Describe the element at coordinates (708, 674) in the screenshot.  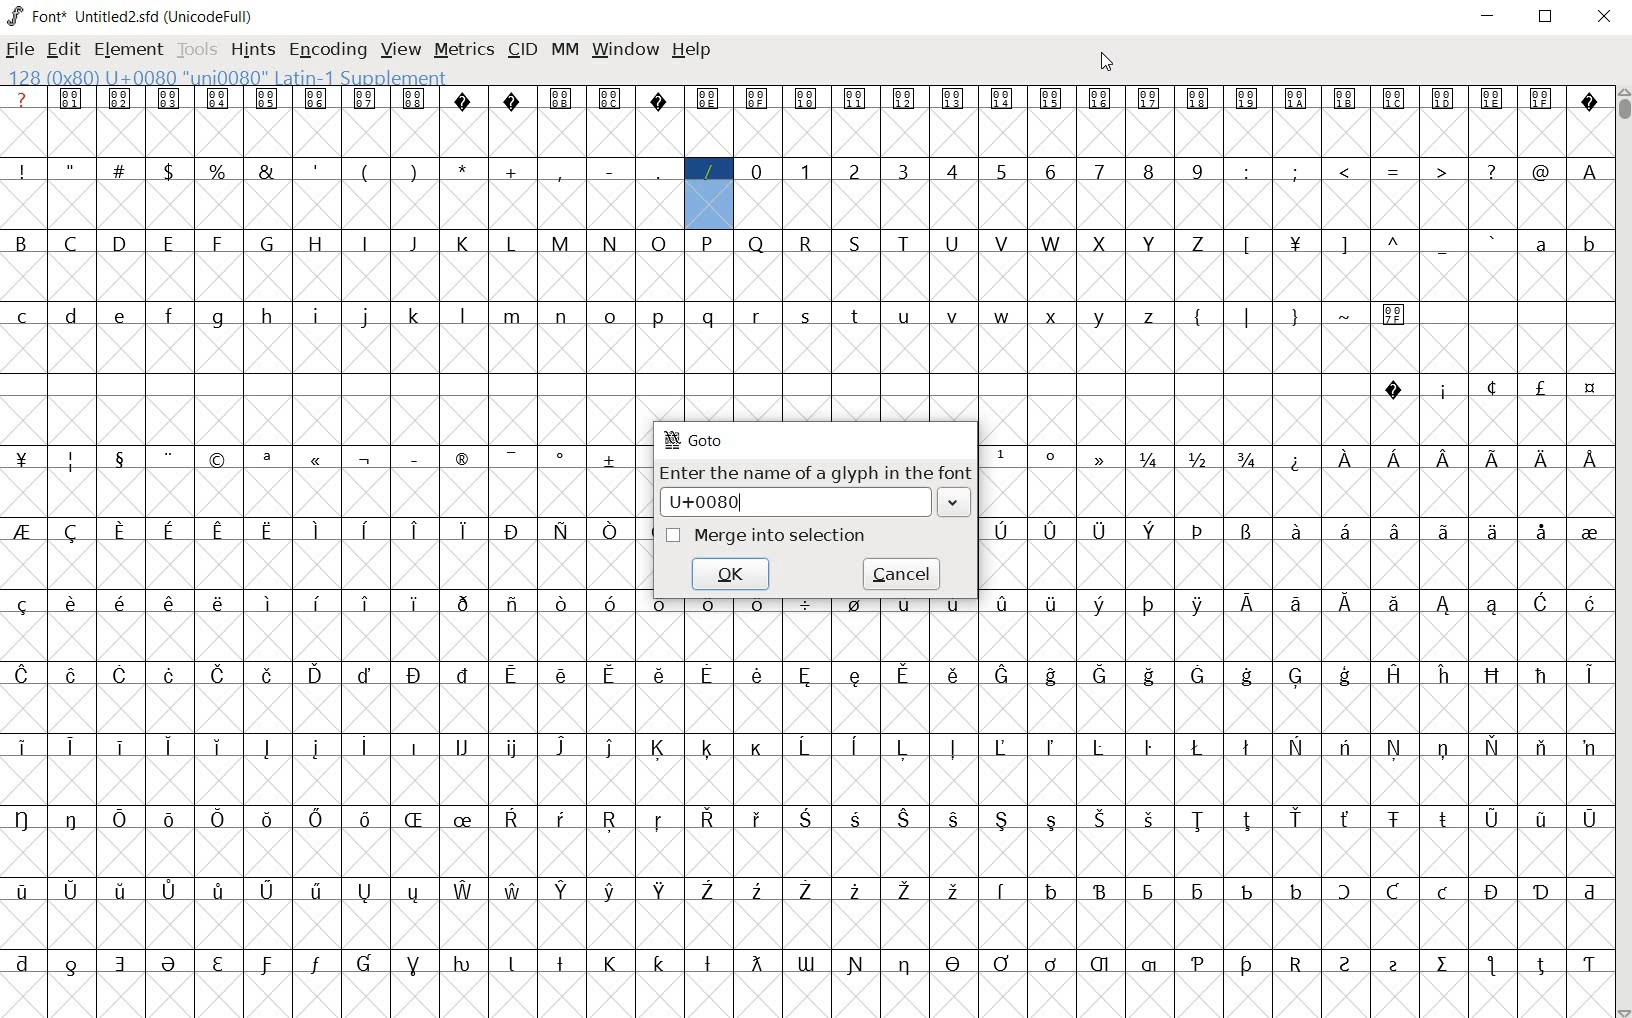
I see `glyph` at that location.